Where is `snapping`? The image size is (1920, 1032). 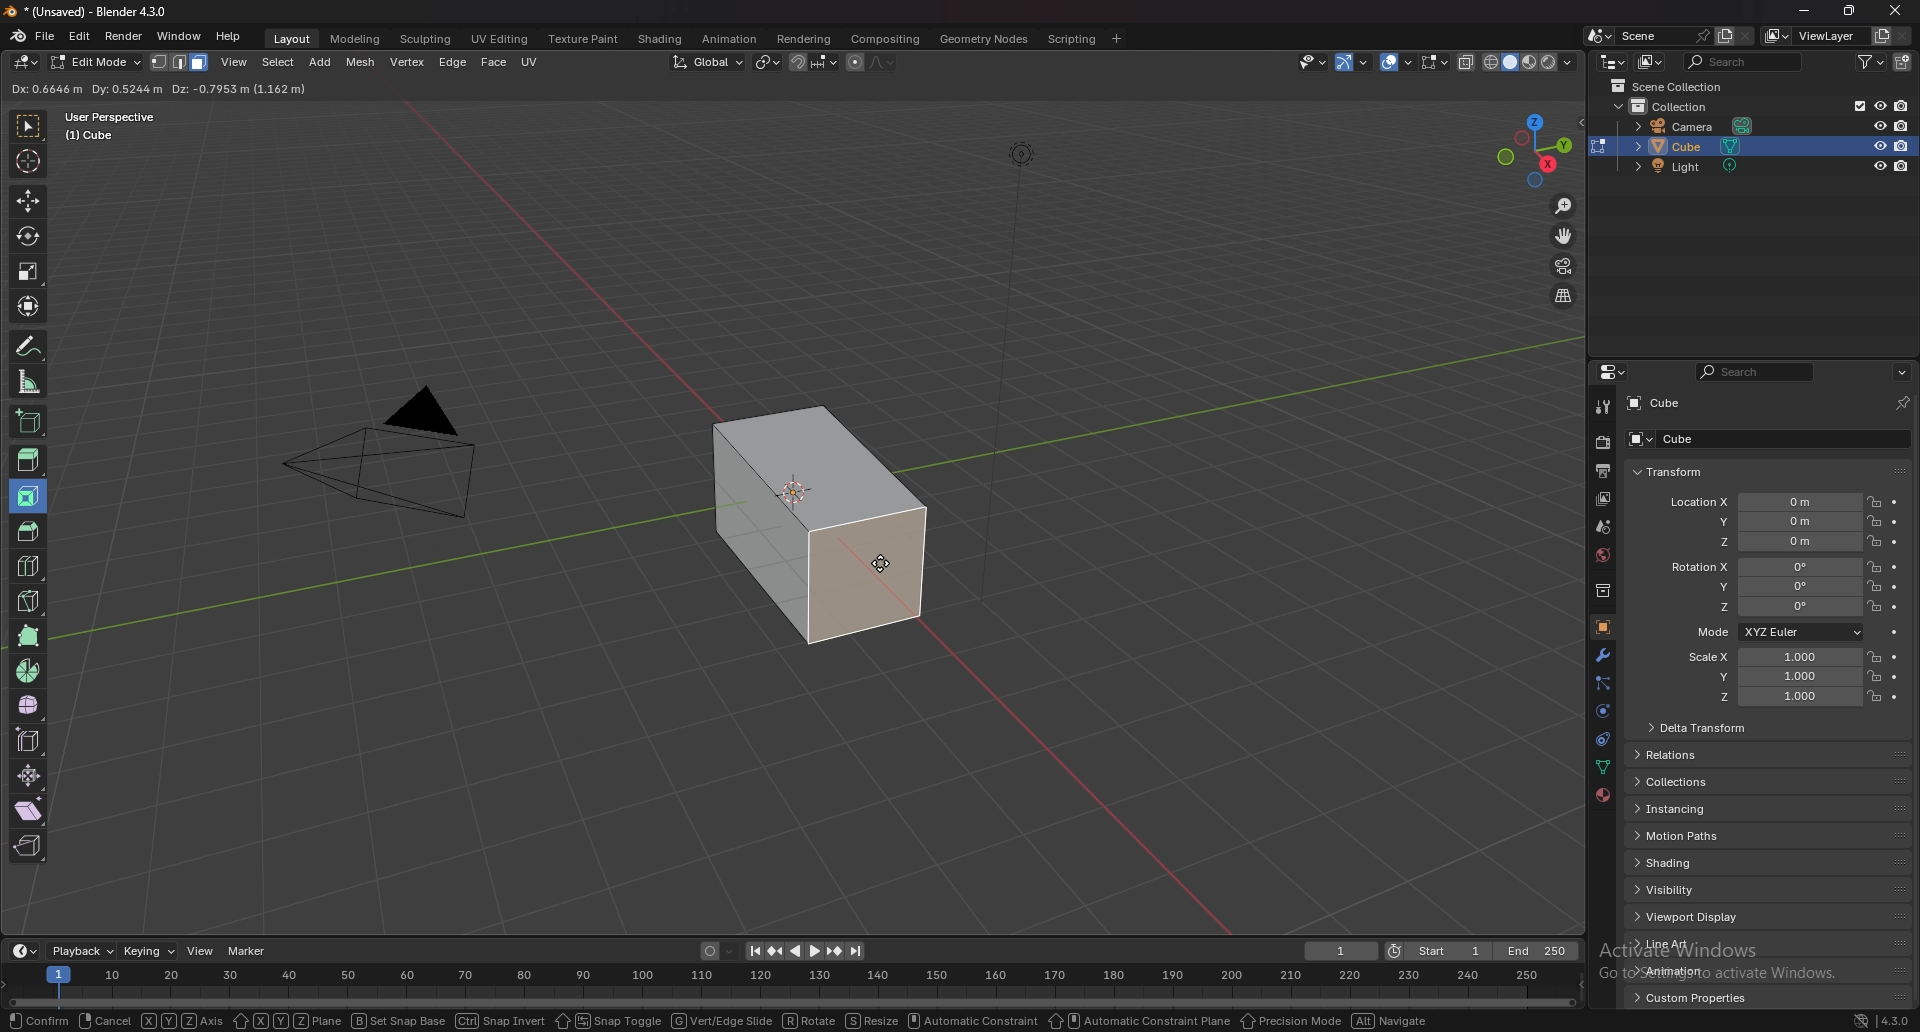 snapping is located at coordinates (813, 63).